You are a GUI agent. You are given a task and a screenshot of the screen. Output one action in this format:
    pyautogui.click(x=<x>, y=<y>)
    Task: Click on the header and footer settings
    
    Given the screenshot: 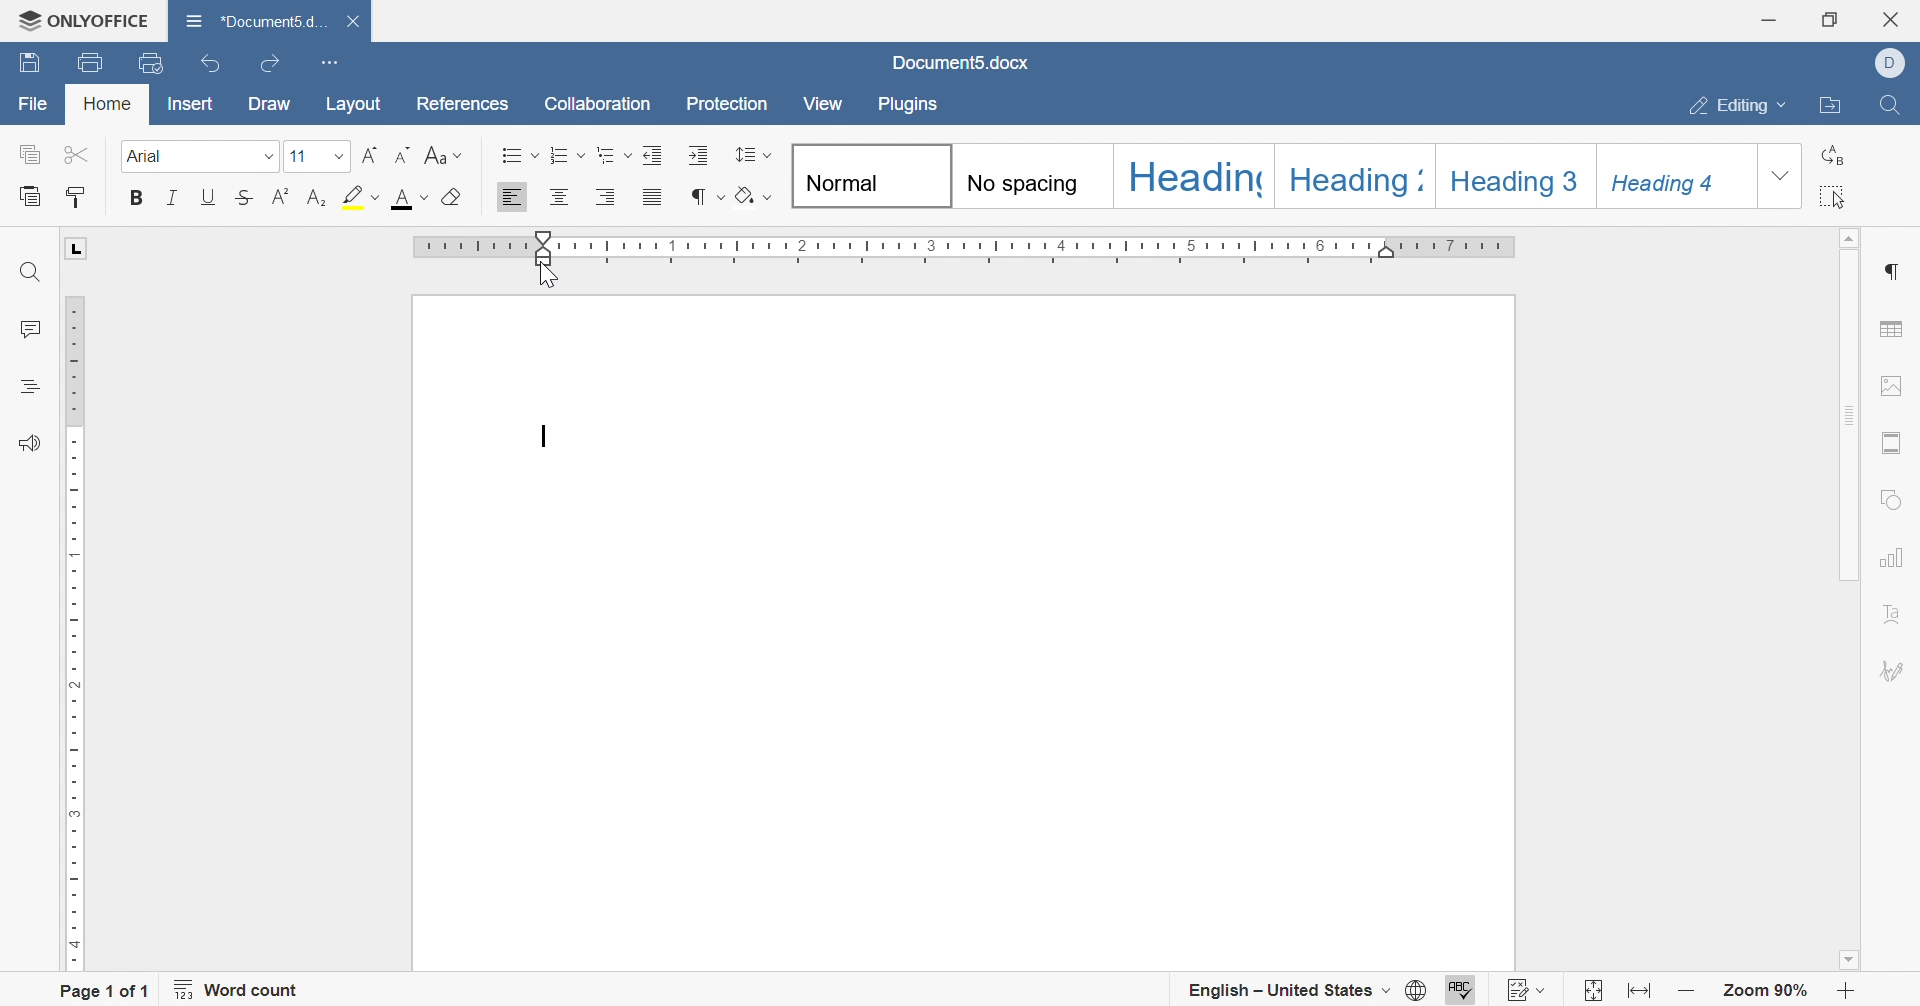 What is the action you would take?
    pyautogui.click(x=1895, y=441)
    